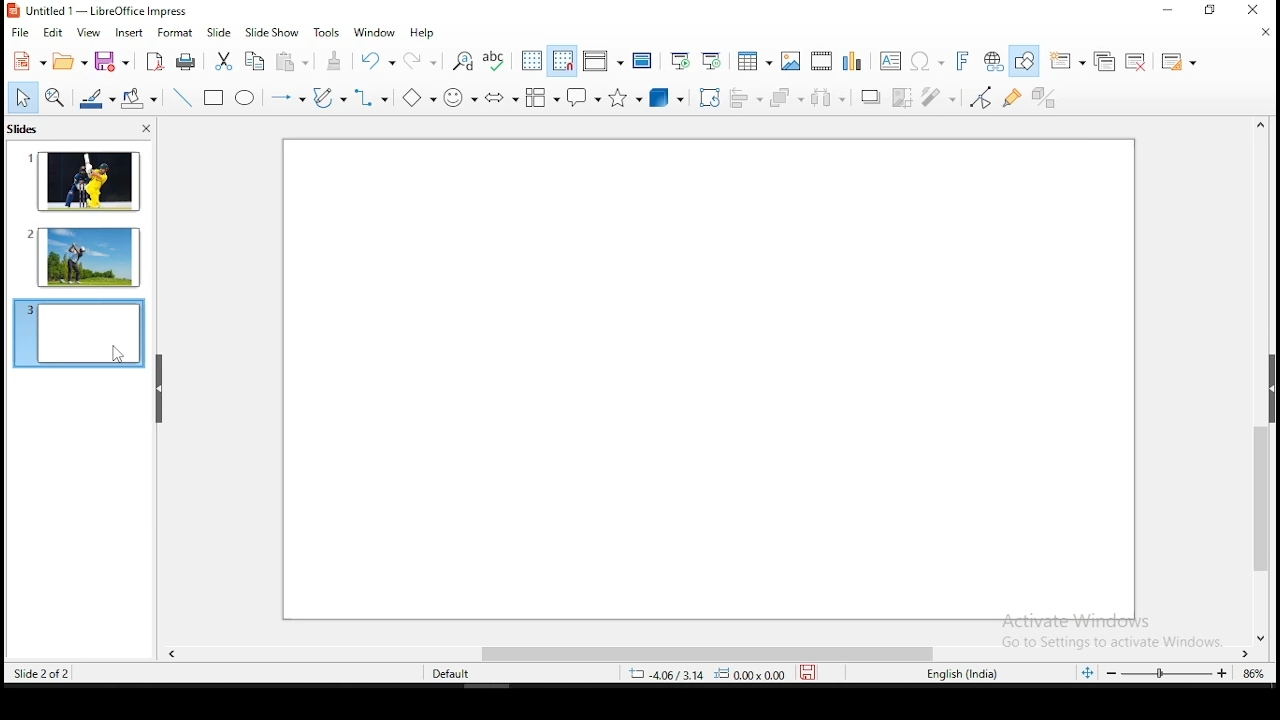 This screenshot has height=720, width=1280. What do you see at coordinates (497, 62) in the screenshot?
I see `spell check` at bounding box center [497, 62].